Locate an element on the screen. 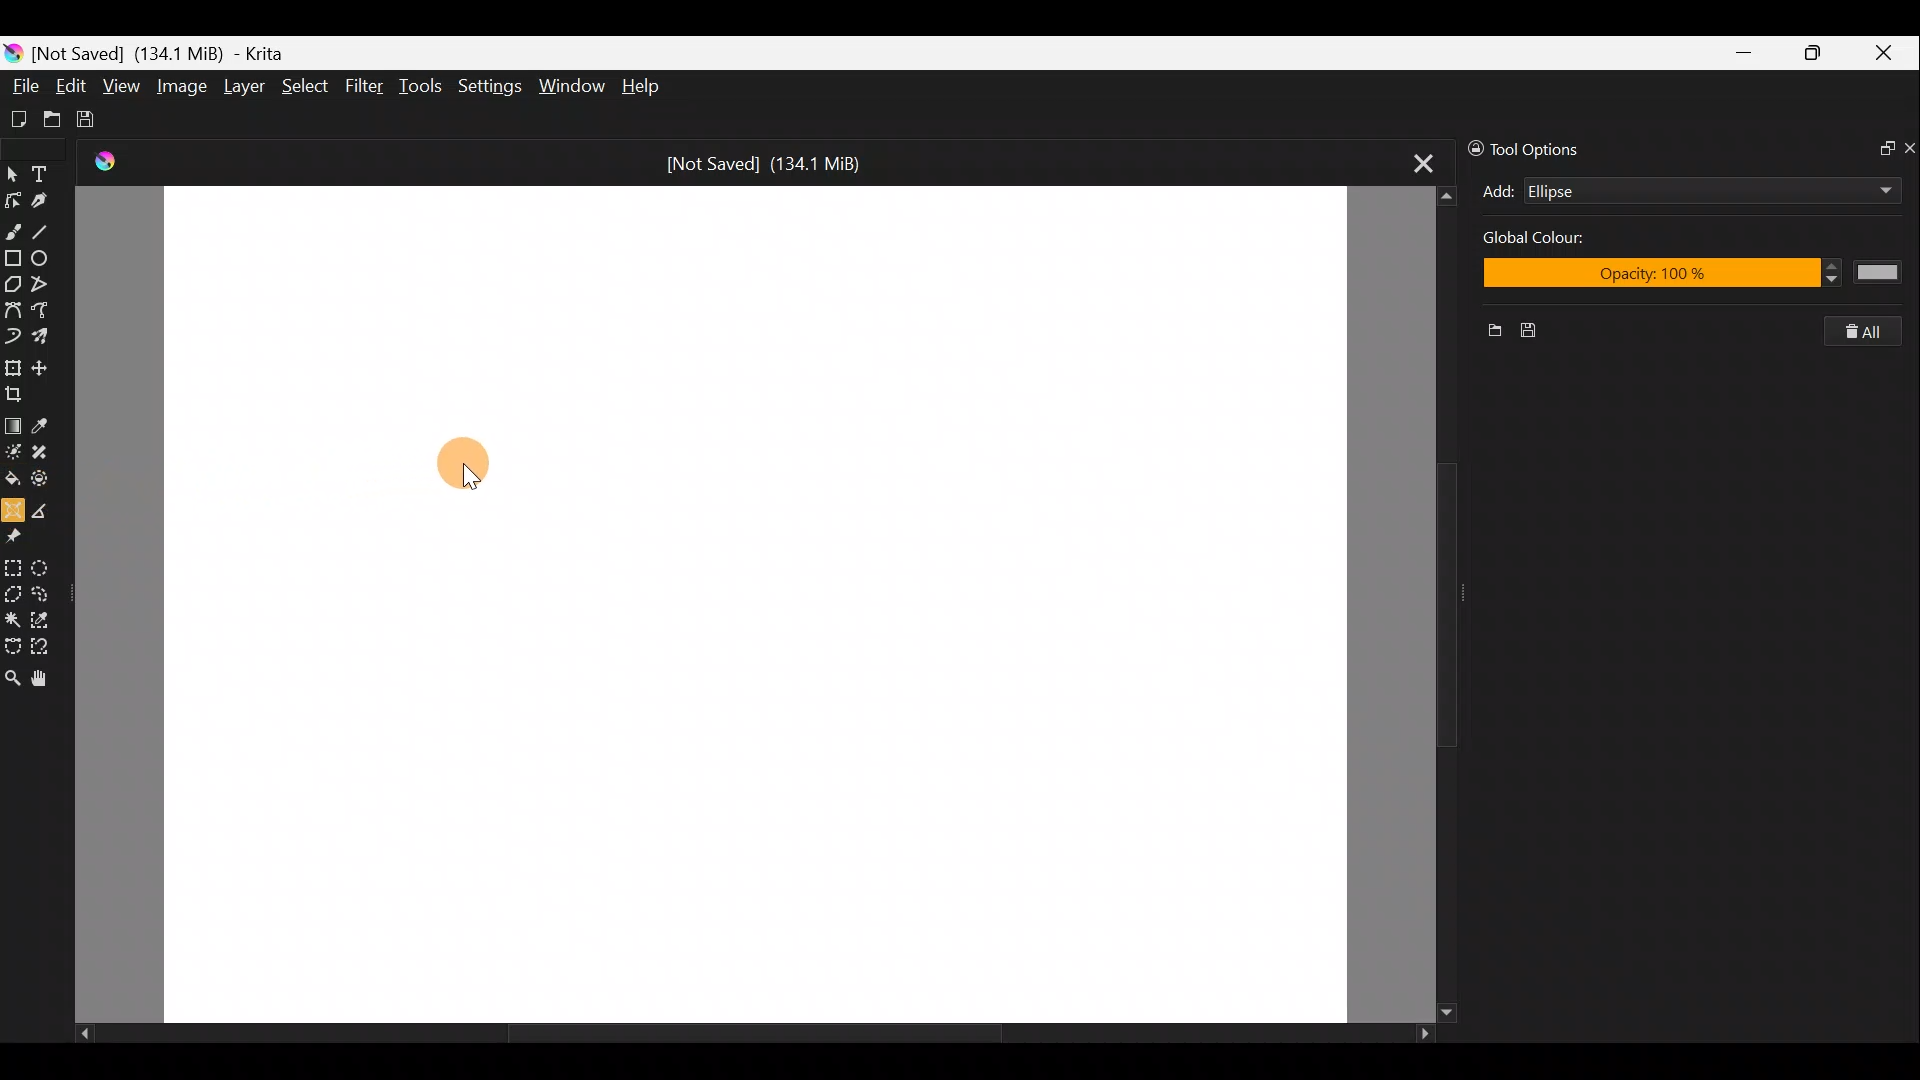 The height and width of the screenshot is (1080, 1920). Add is located at coordinates (1498, 191).